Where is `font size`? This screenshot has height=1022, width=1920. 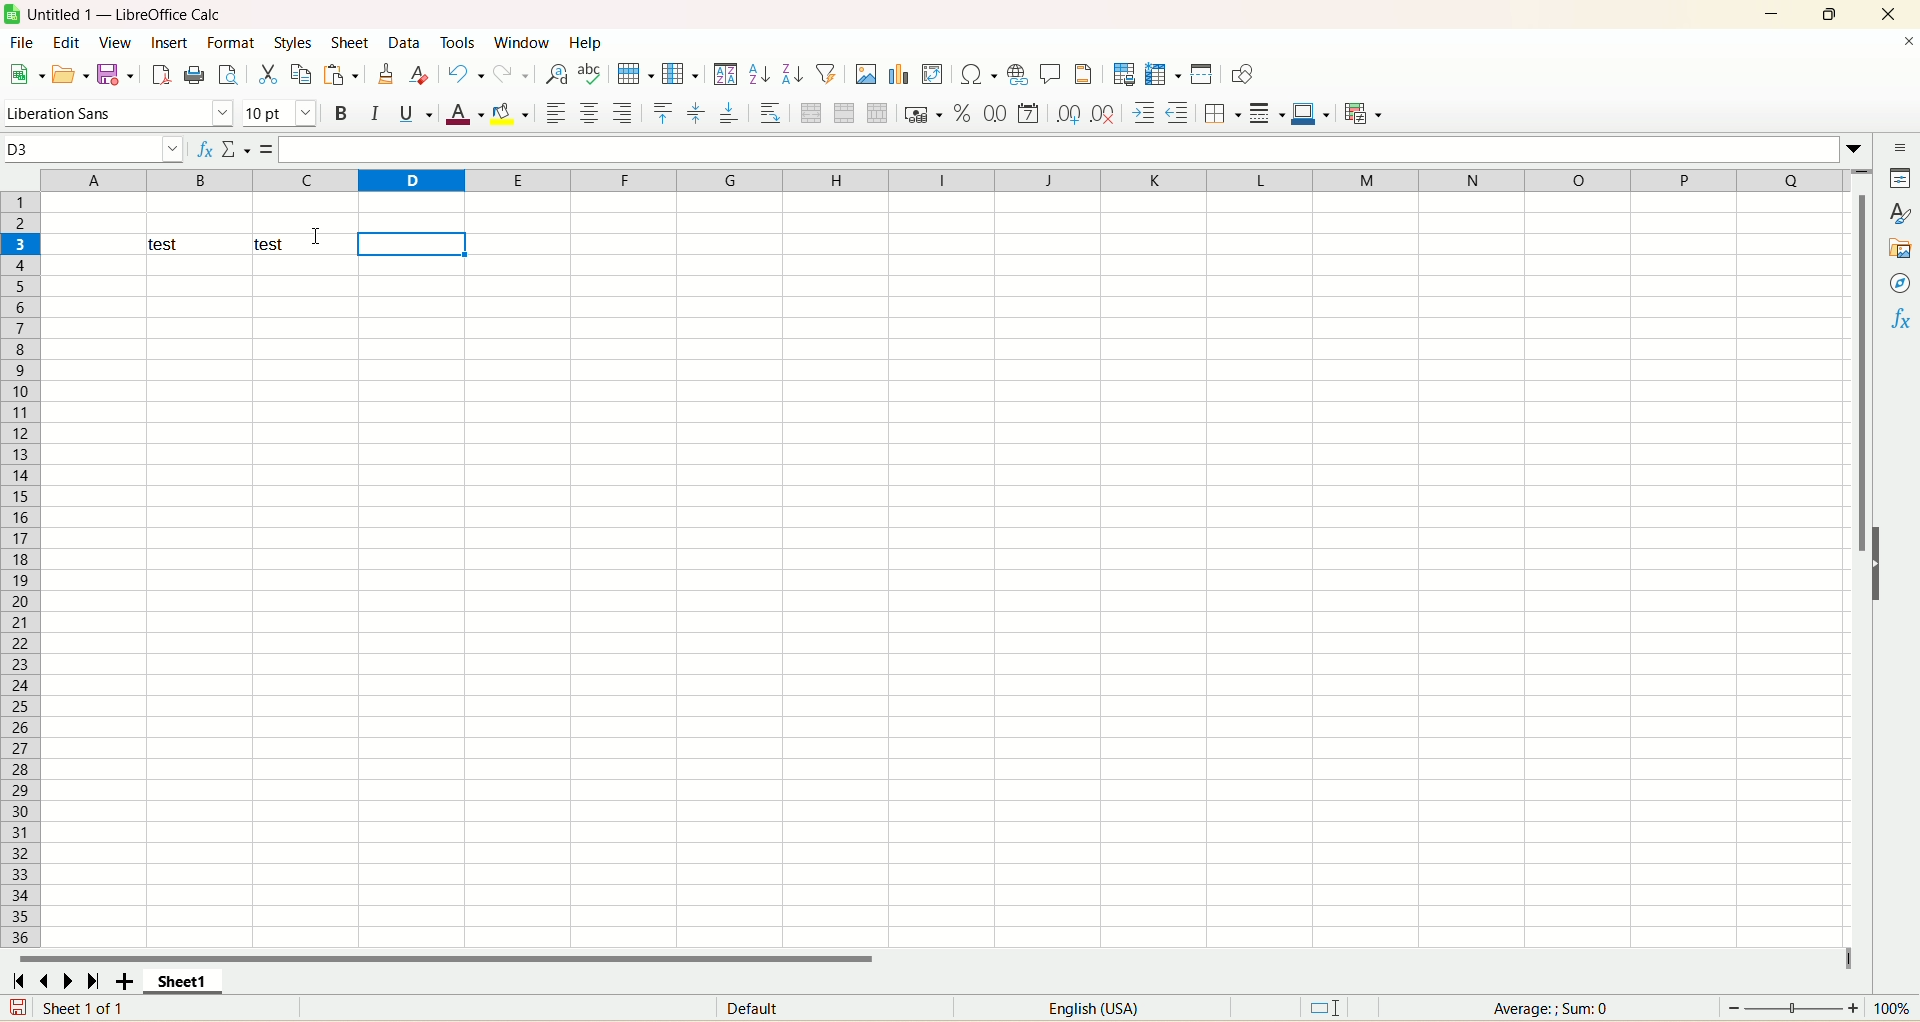 font size is located at coordinates (280, 114).